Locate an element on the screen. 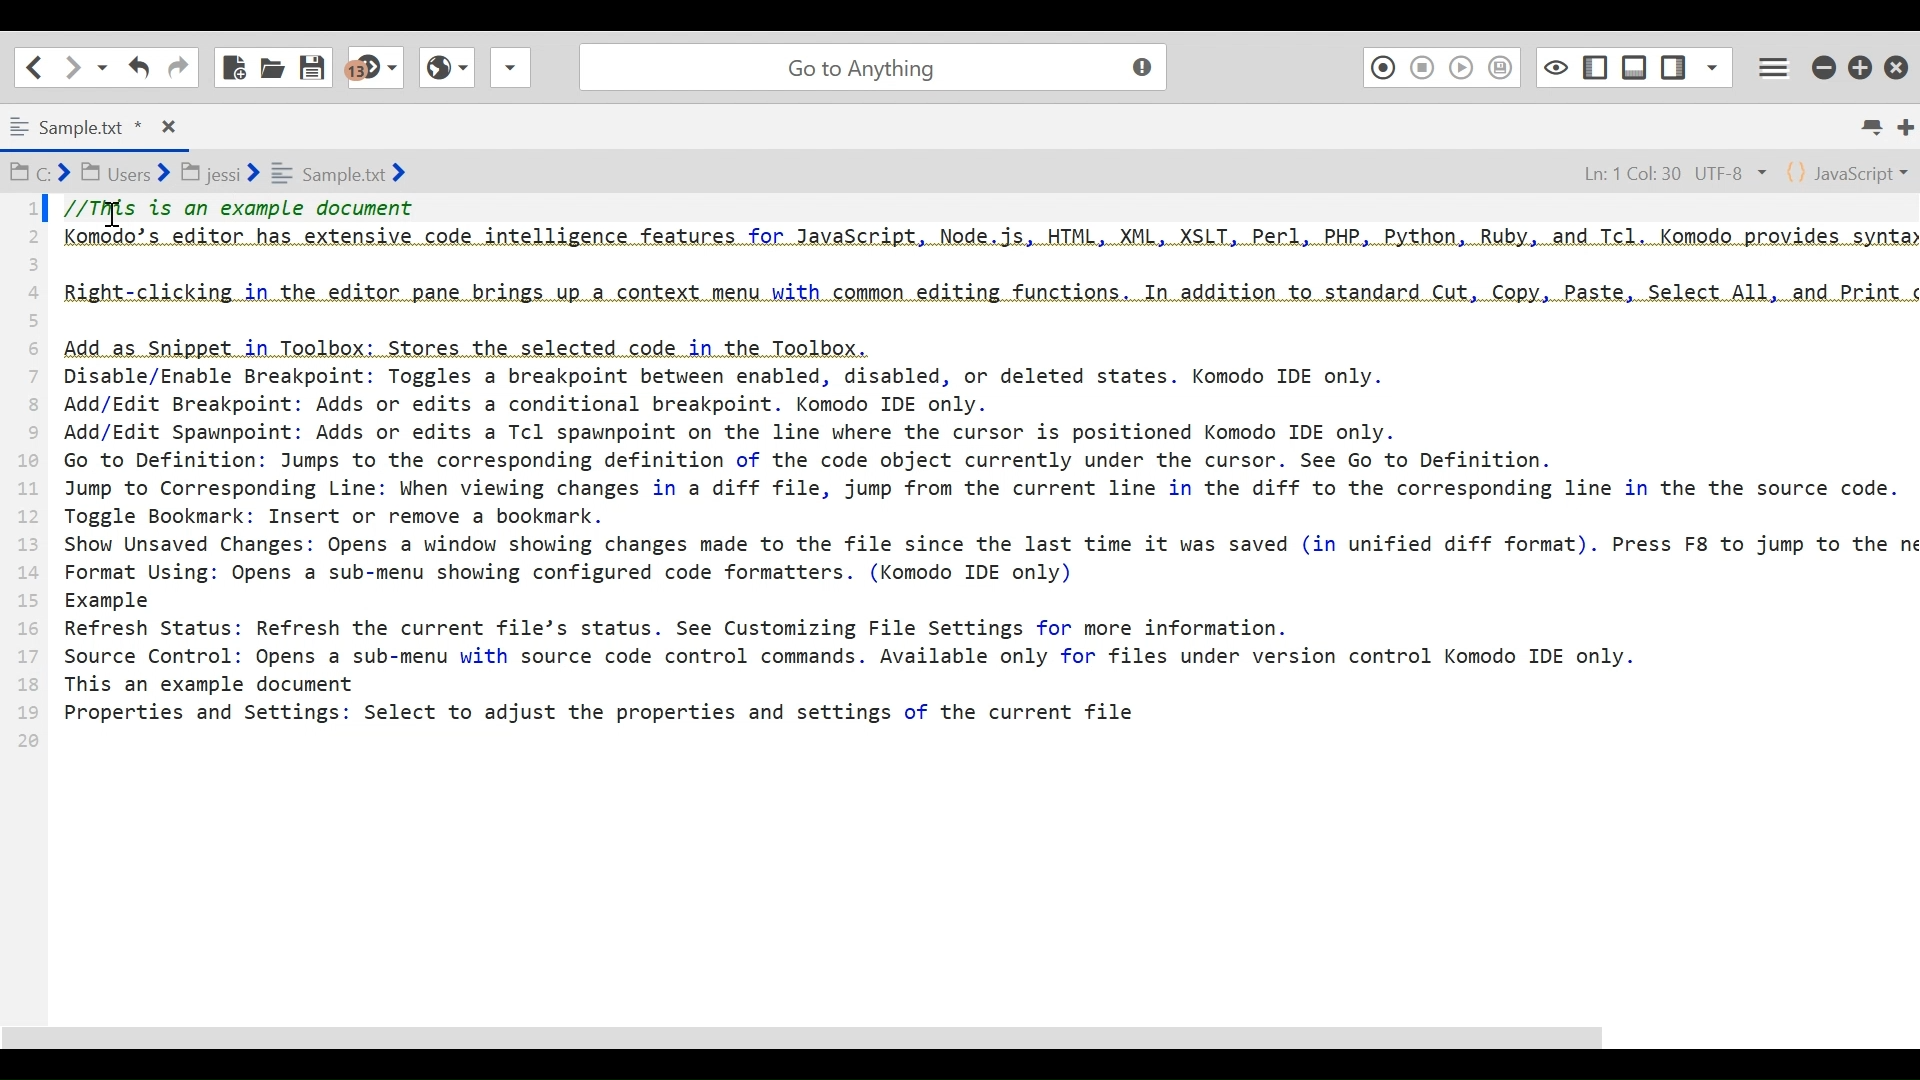 Image resolution: width=1920 pixels, height=1080 pixels. Save File is located at coordinates (315, 65).